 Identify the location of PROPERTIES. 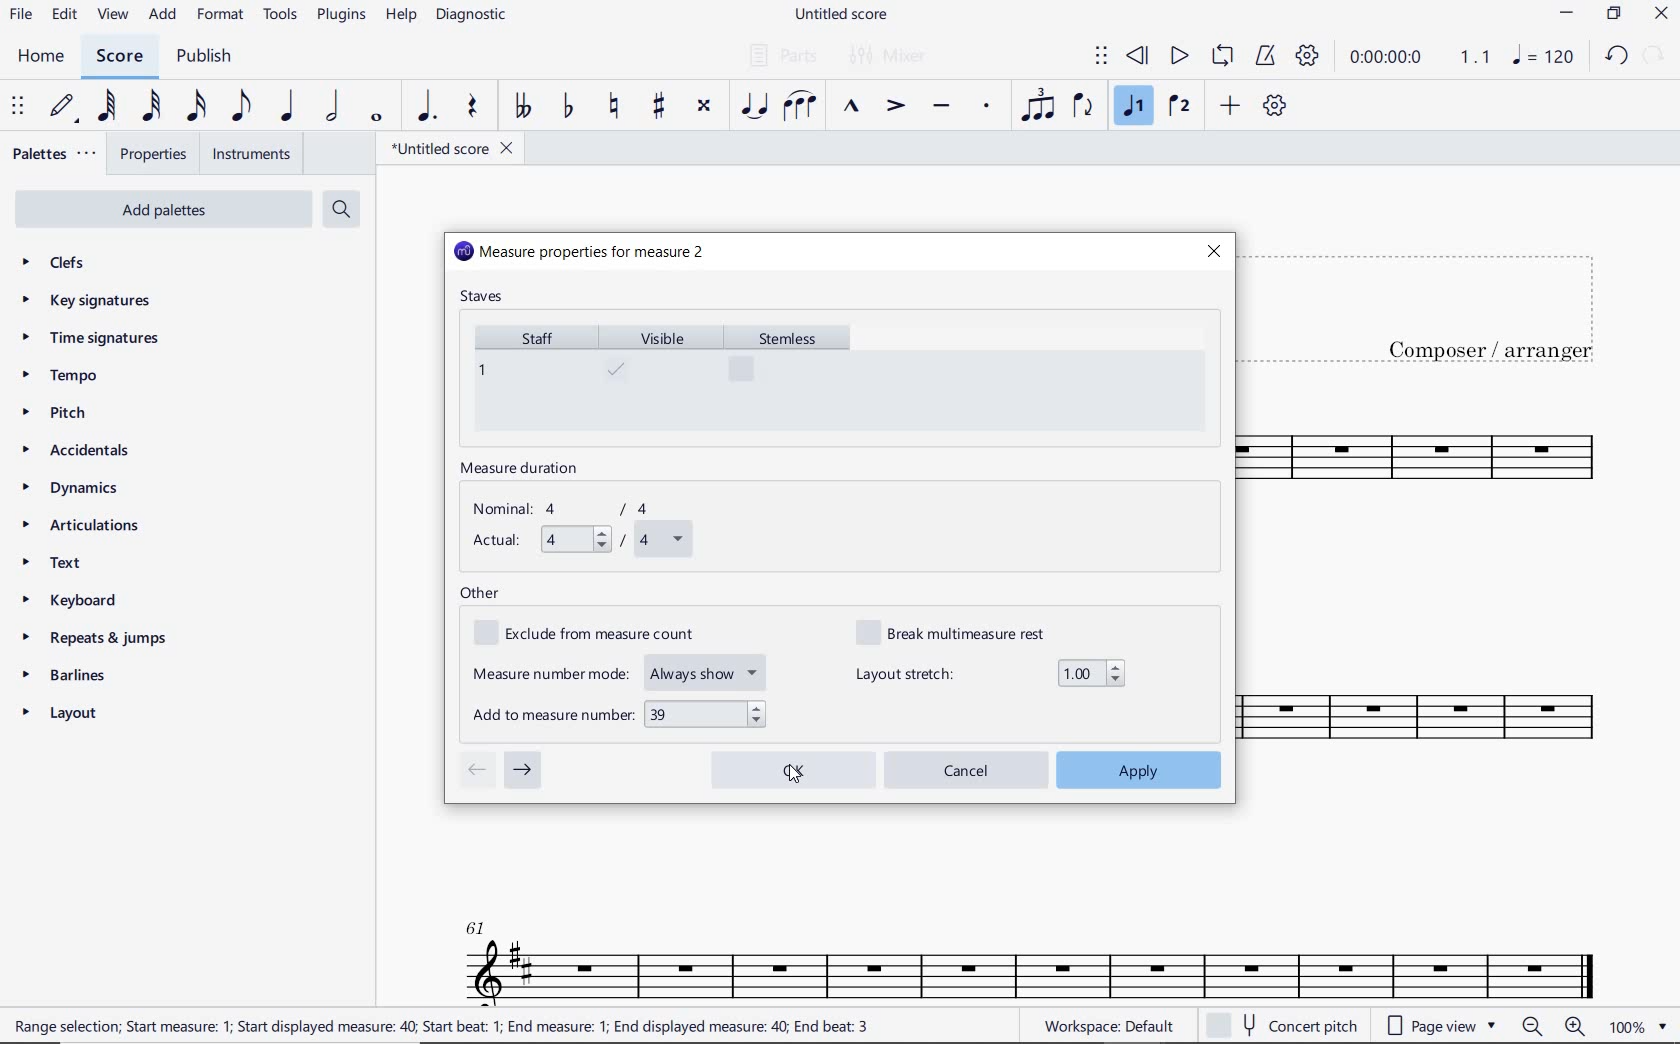
(152, 157).